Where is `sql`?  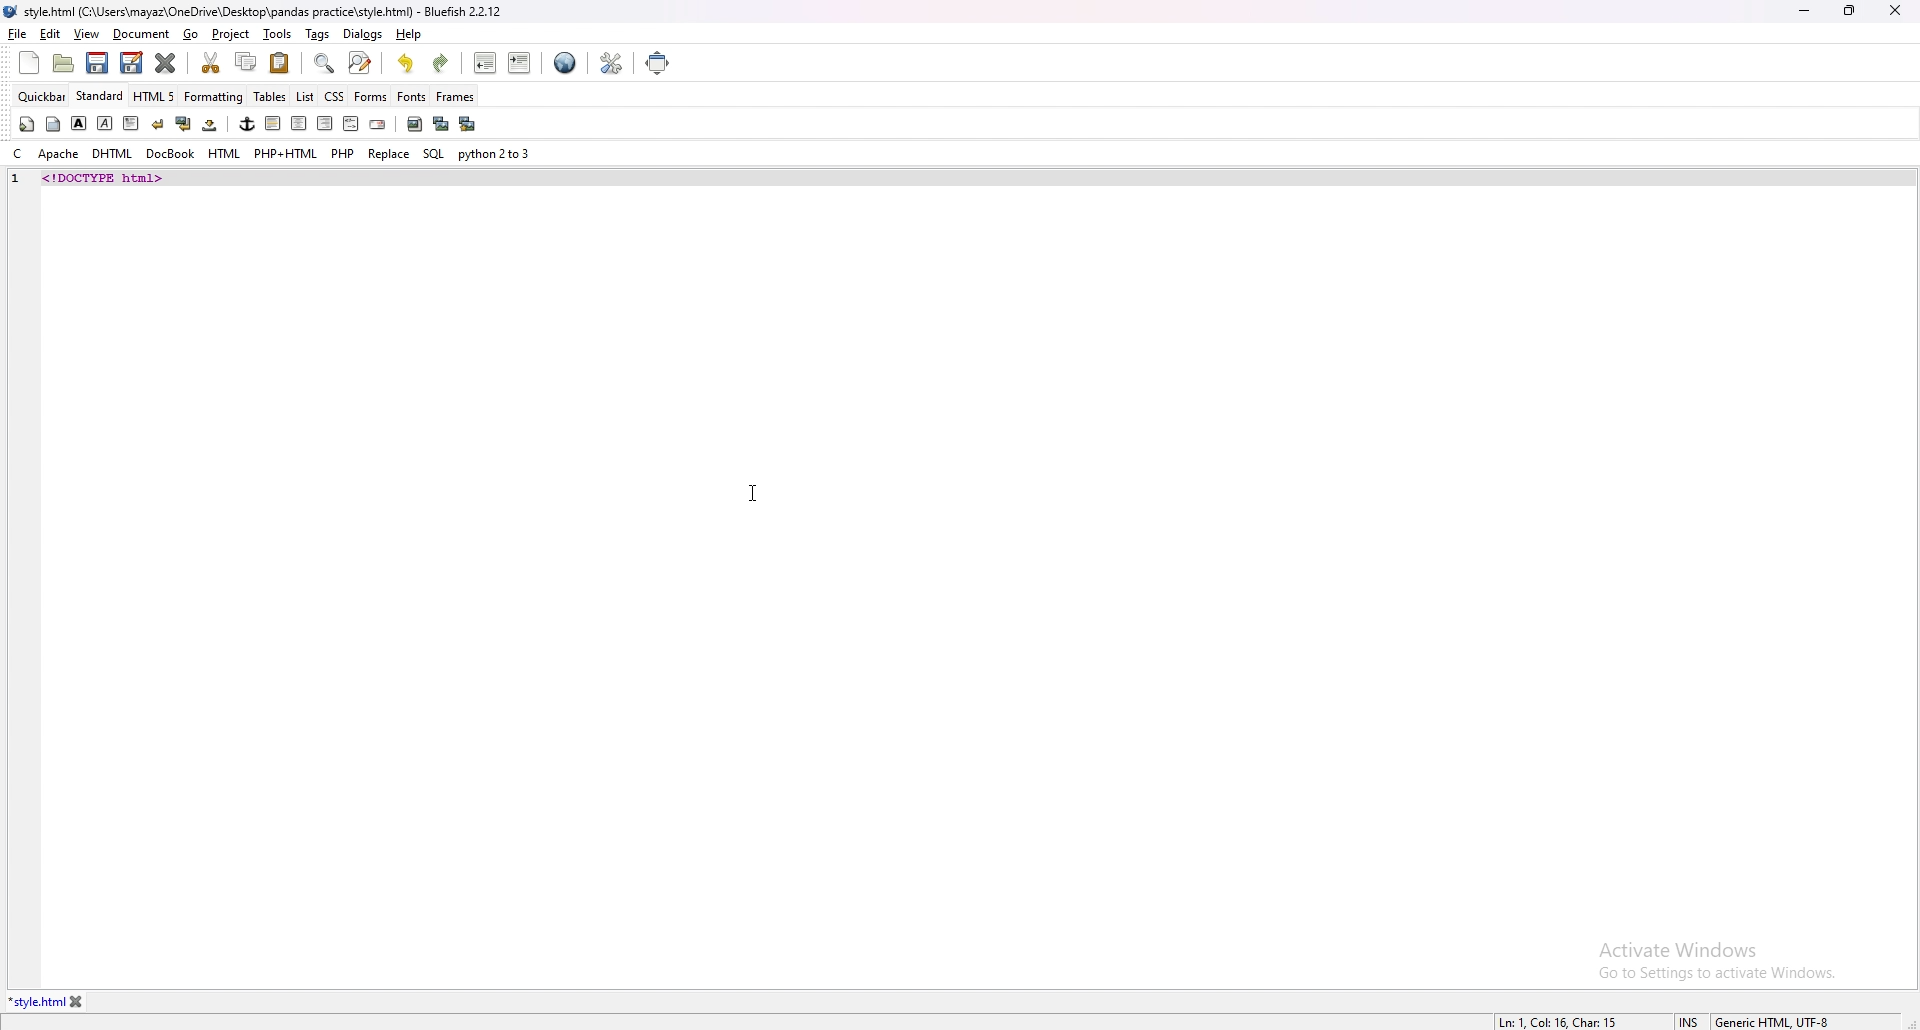
sql is located at coordinates (433, 153).